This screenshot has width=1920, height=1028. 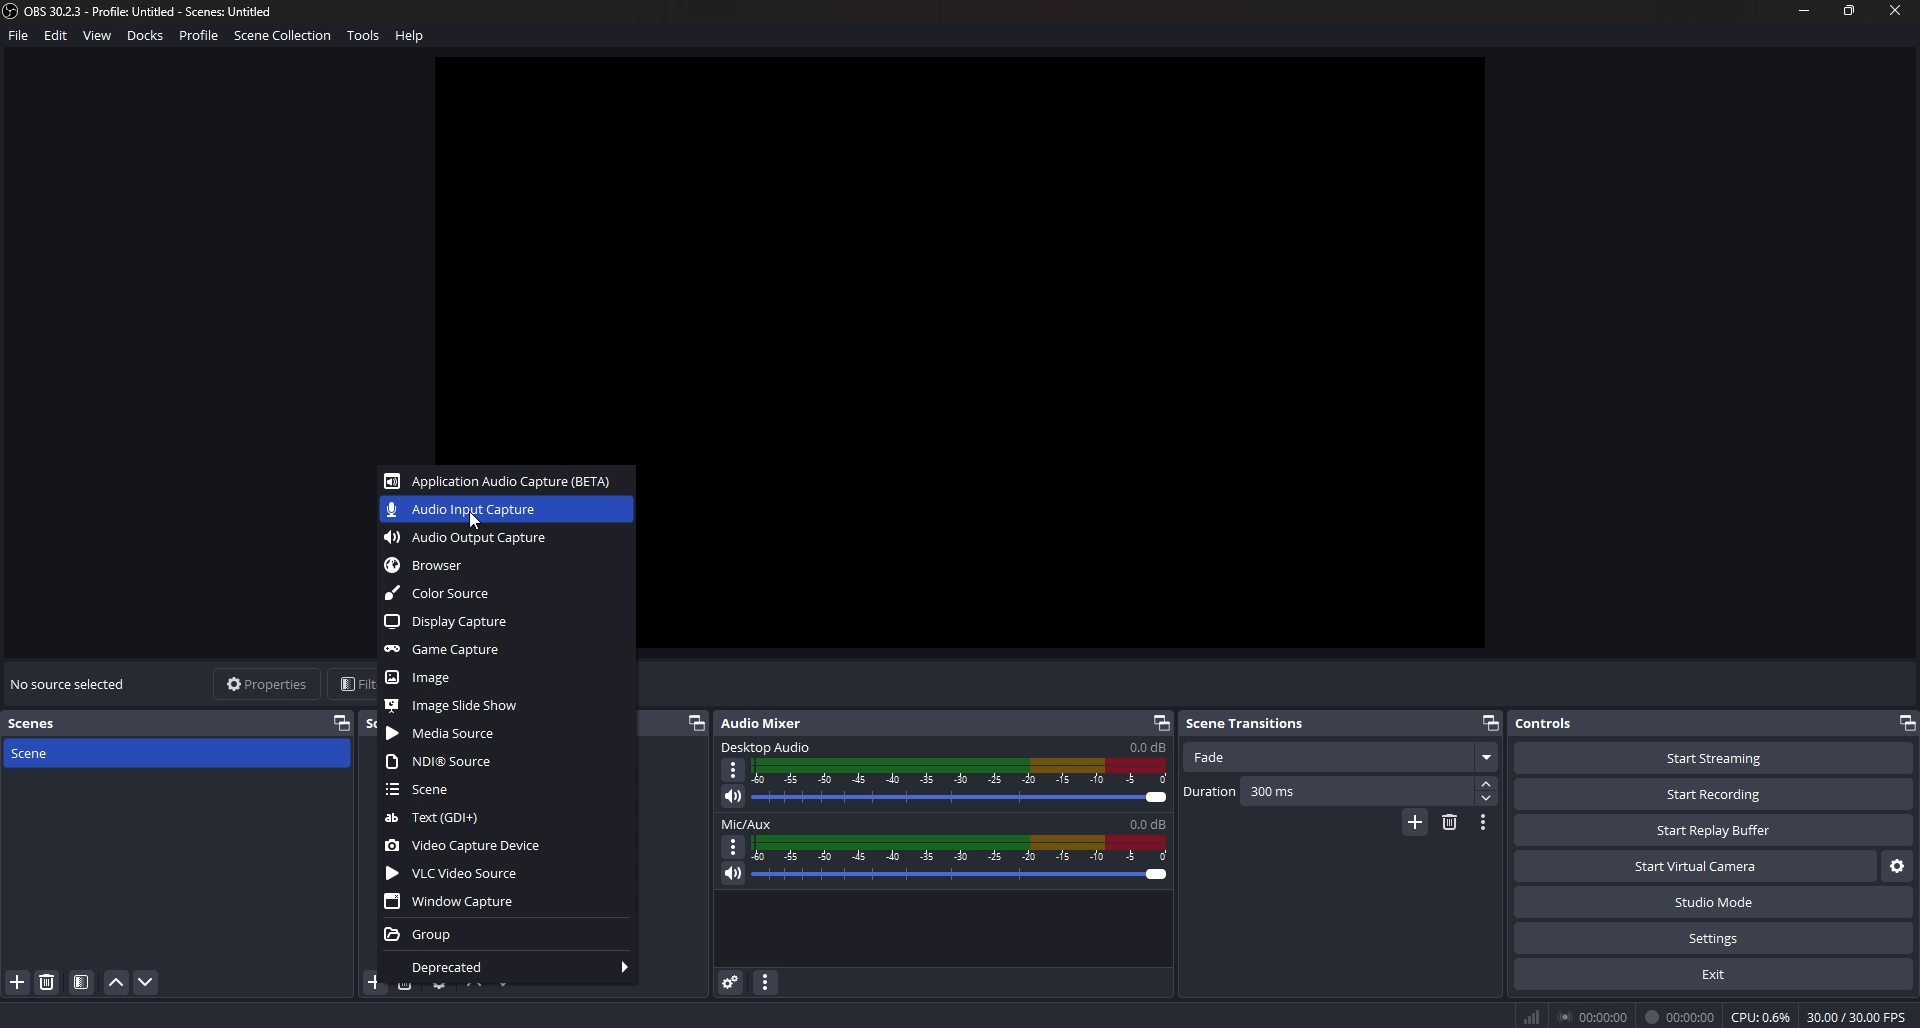 What do you see at coordinates (341, 722) in the screenshot?
I see `pop out` at bounding box center [341, 722].